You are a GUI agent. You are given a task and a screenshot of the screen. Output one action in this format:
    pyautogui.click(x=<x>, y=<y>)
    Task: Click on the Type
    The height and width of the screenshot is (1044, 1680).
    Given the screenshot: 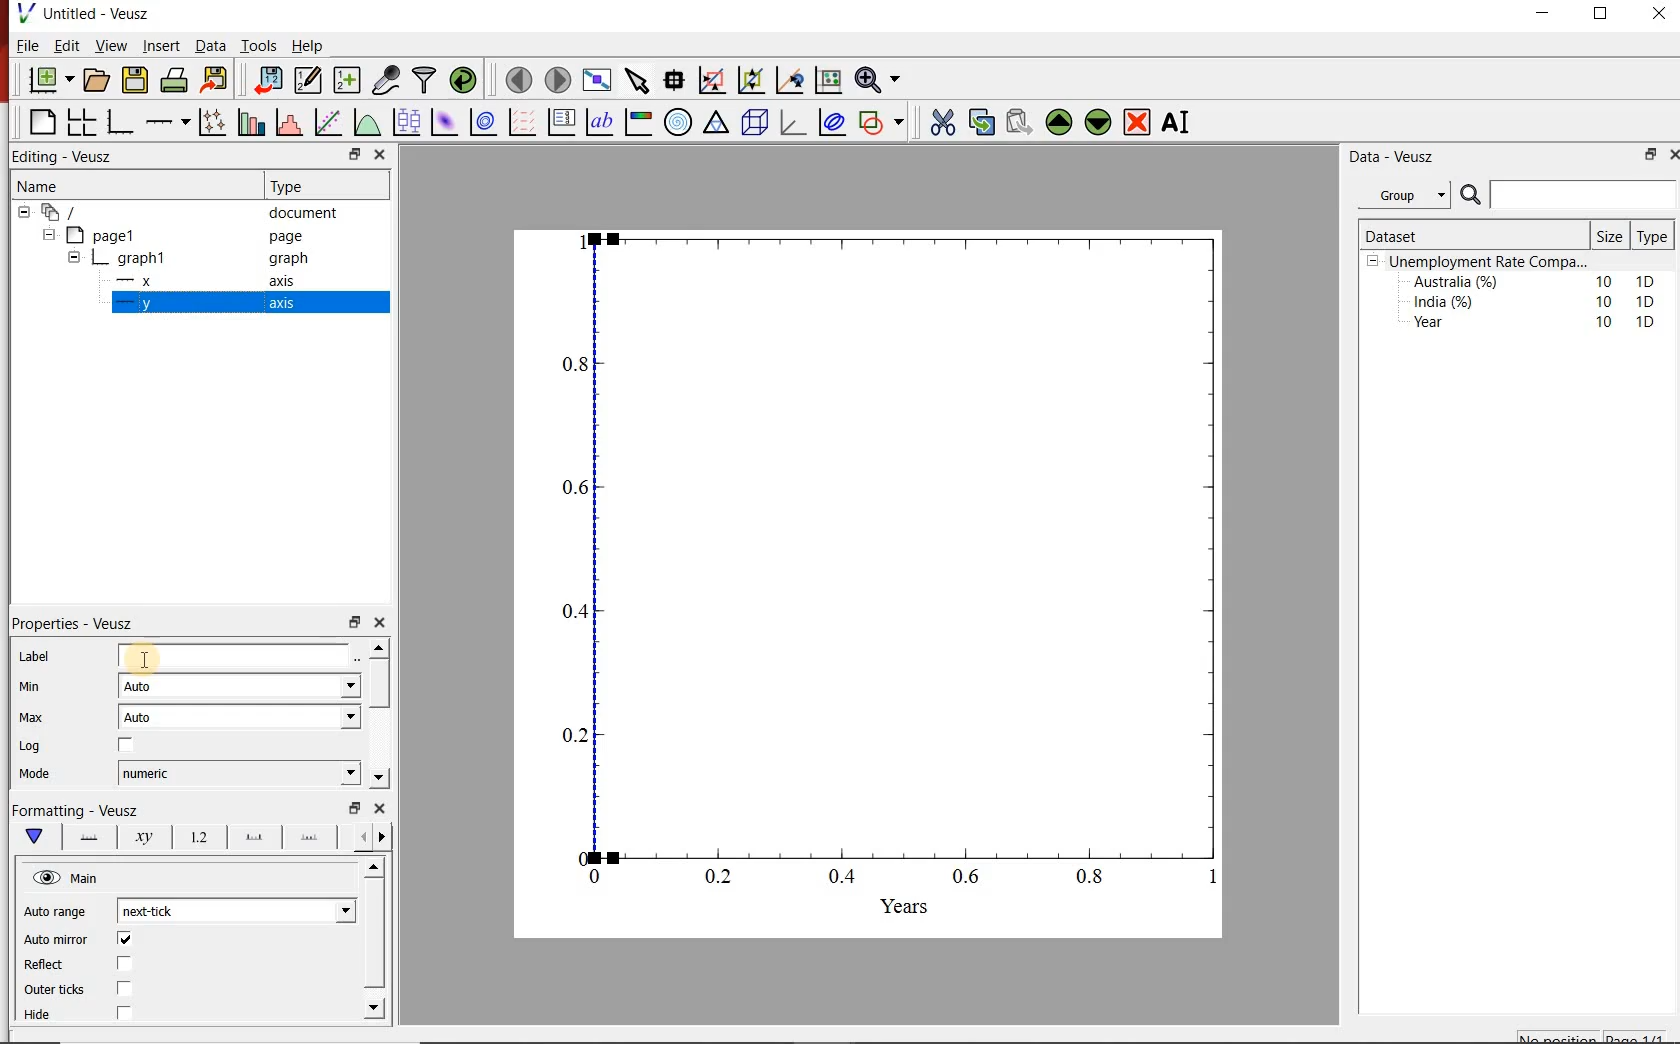 What is the action you would take?
    pyautogui.click(x=1651, y=237)
    